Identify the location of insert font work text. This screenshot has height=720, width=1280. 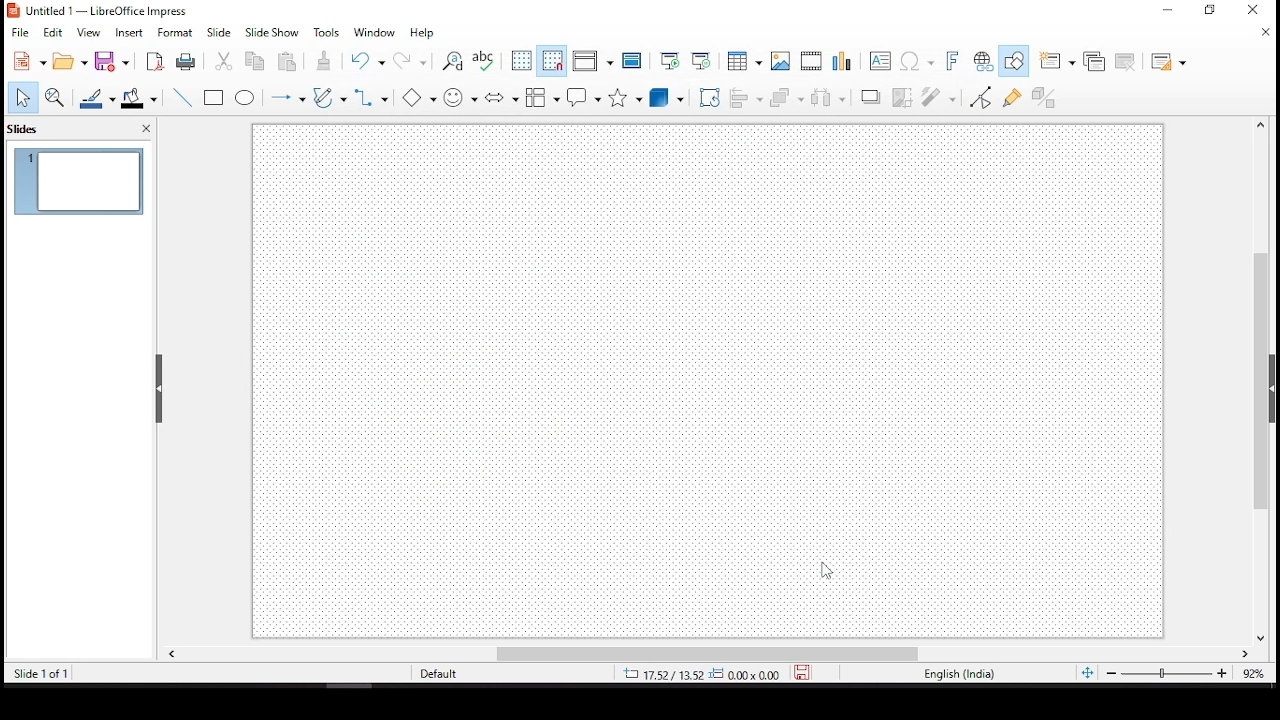
(951, 57).